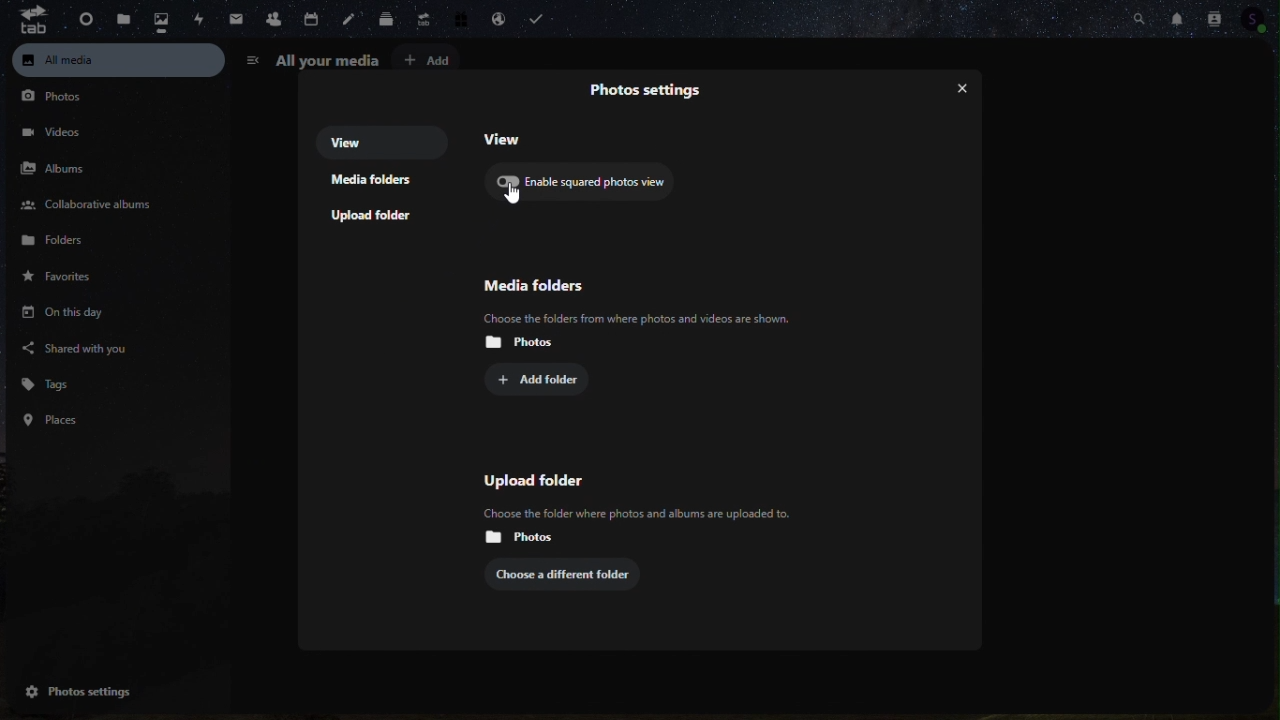 The width and height of the screenshot is (1280, 720). What do you see at coordinates (350, 20) in the screenshot?
I see `notes` at bounding box center [350, 20].